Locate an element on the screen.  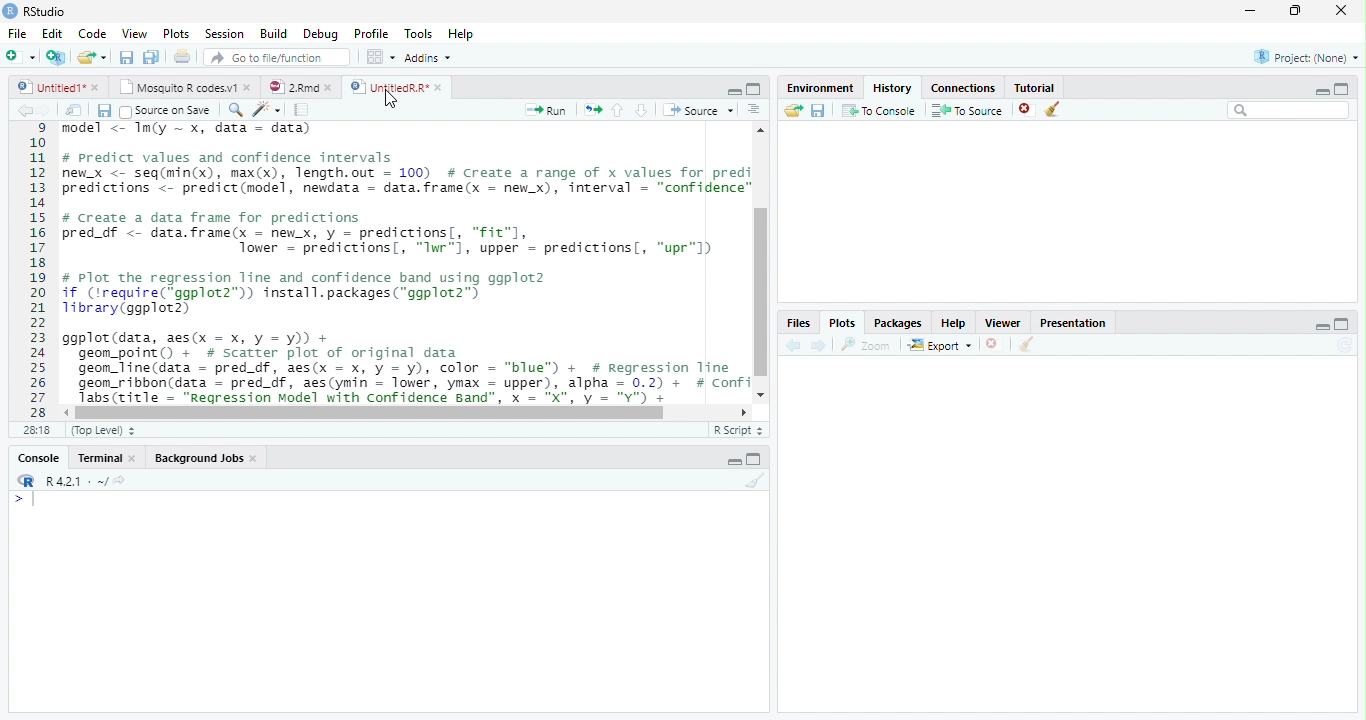
Console is located at coordinates (37, 455).